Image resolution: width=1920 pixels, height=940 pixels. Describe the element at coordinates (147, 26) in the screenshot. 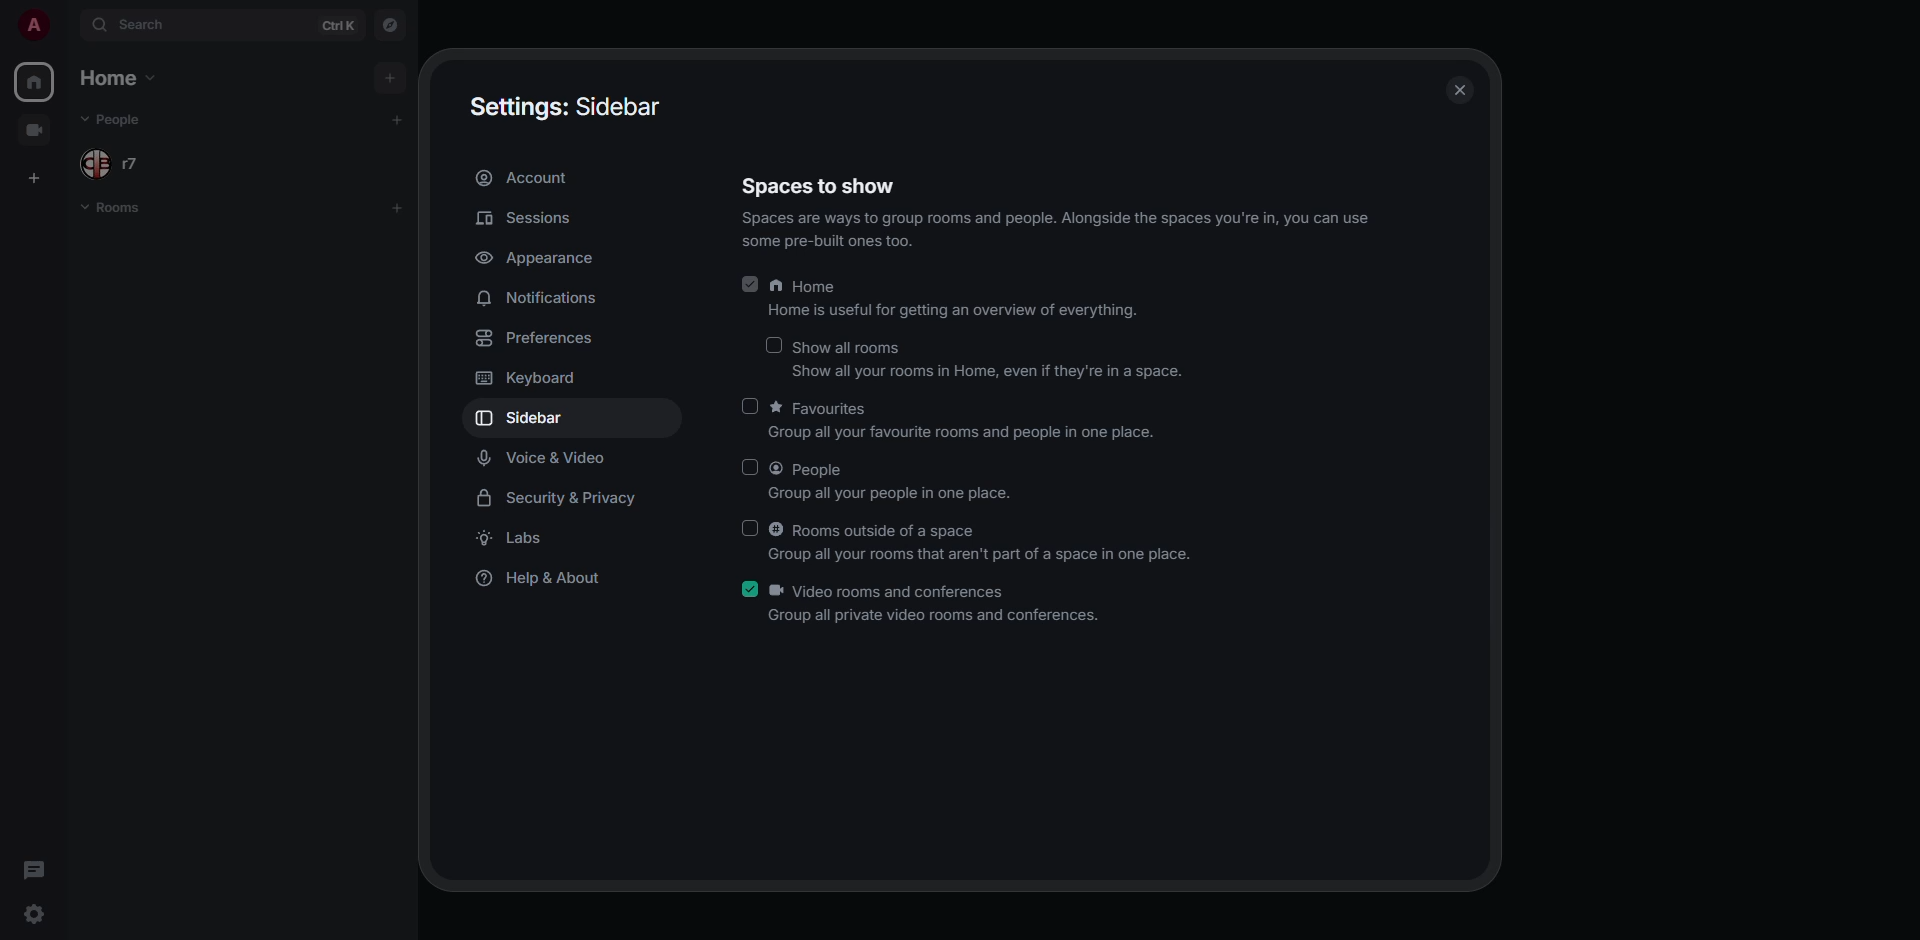

I see `search` at that location.